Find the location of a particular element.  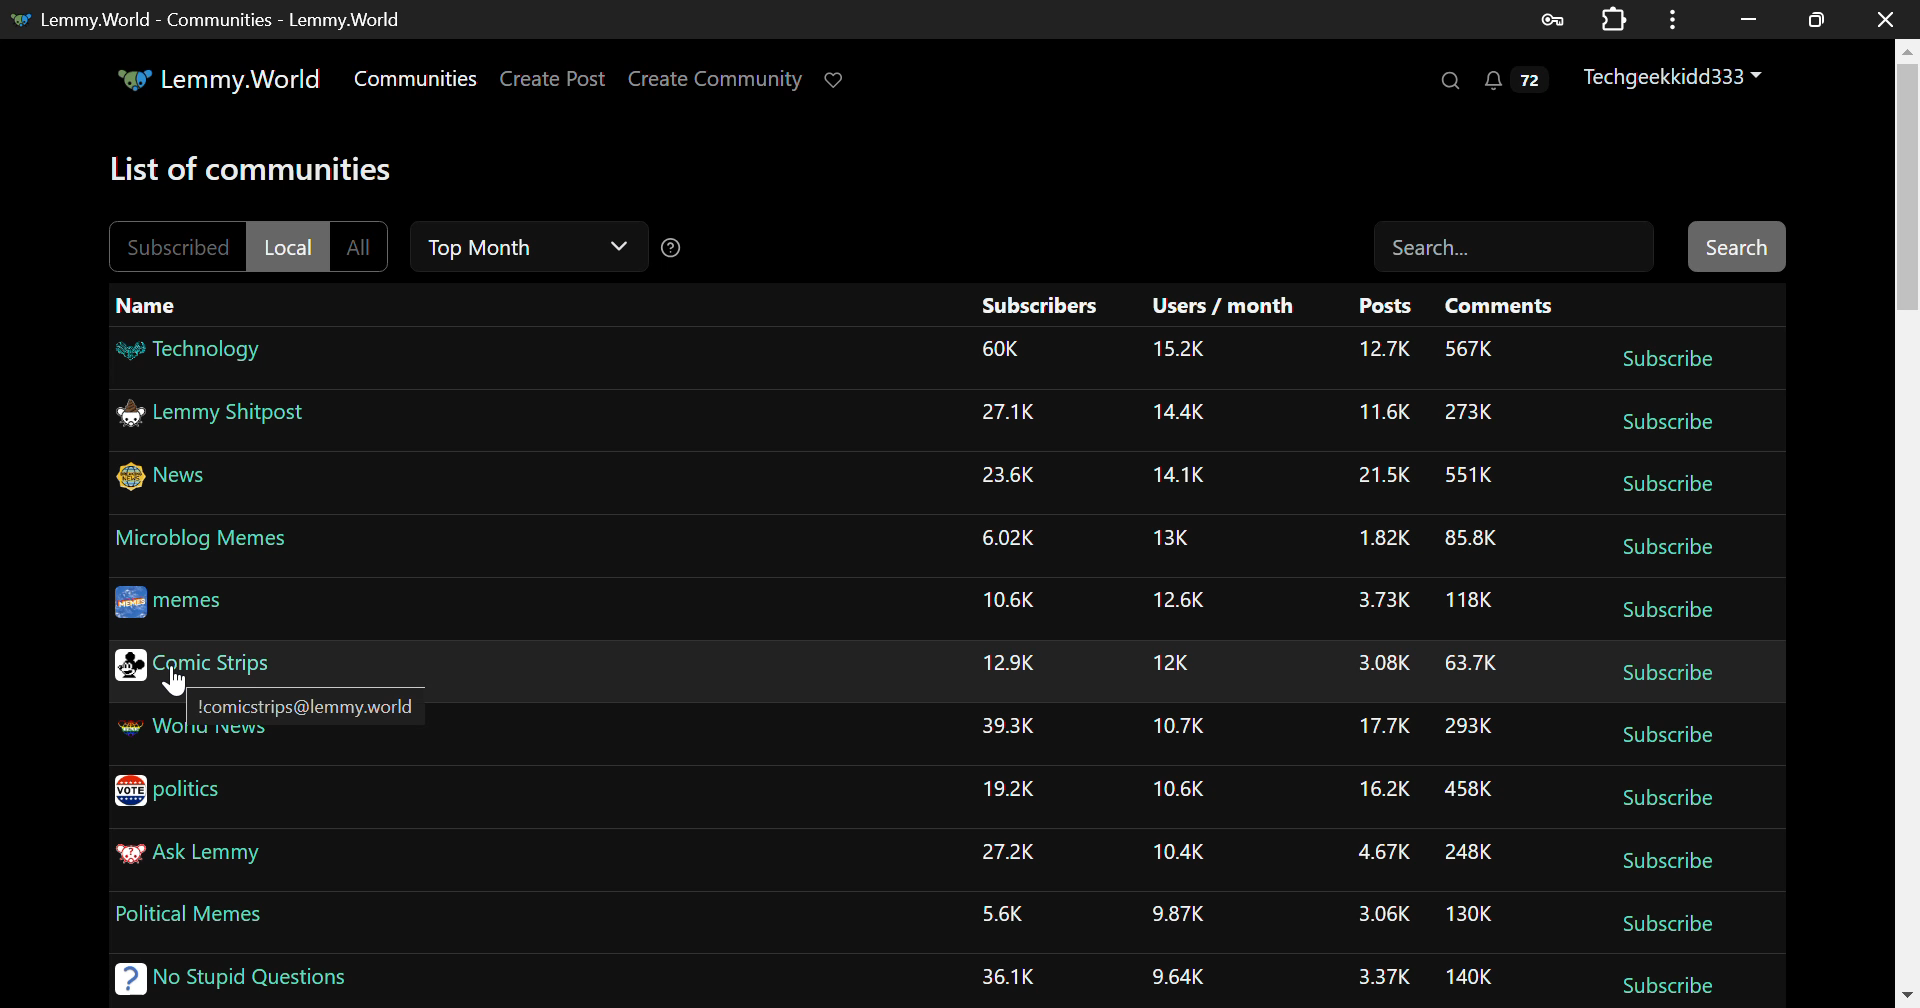

Donate is located at coordinates (840, 78).